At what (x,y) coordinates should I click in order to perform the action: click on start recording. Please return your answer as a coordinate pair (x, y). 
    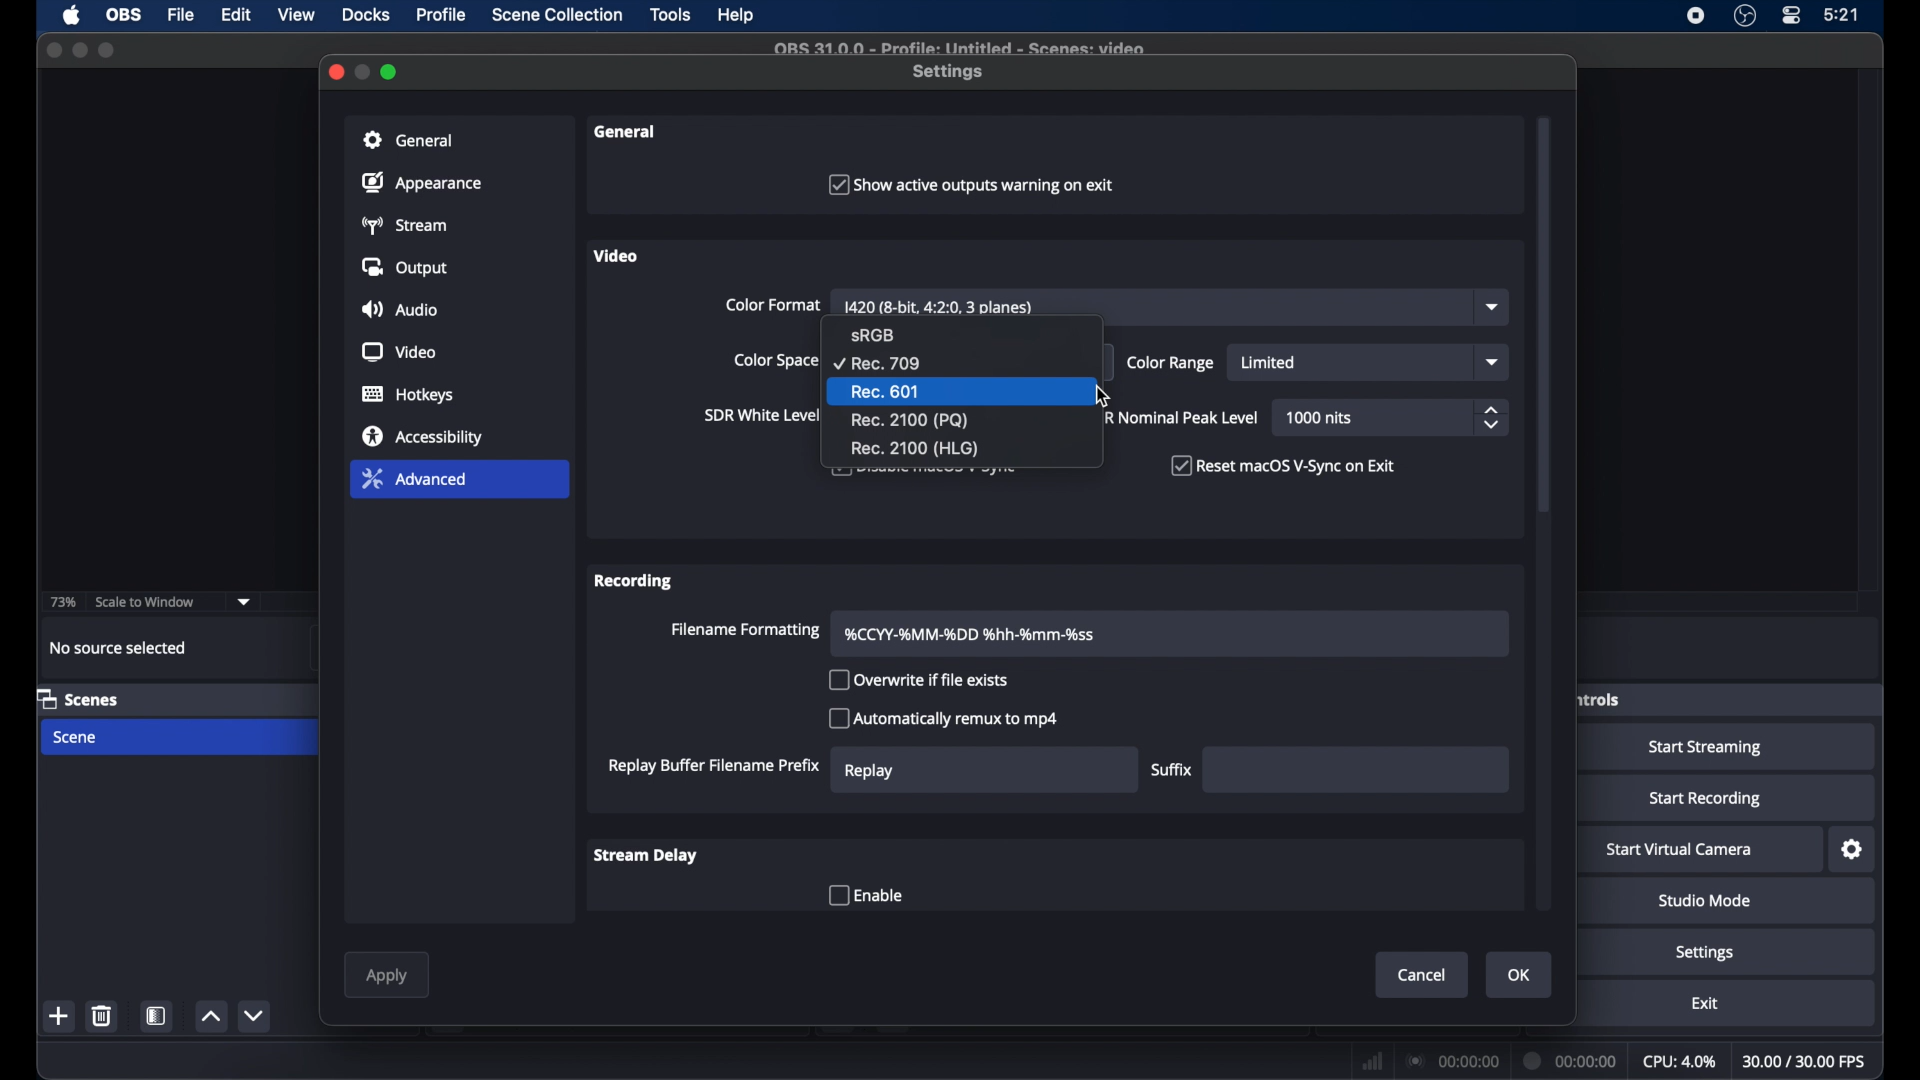
    Looking at the image, I should click on (1704, 800).